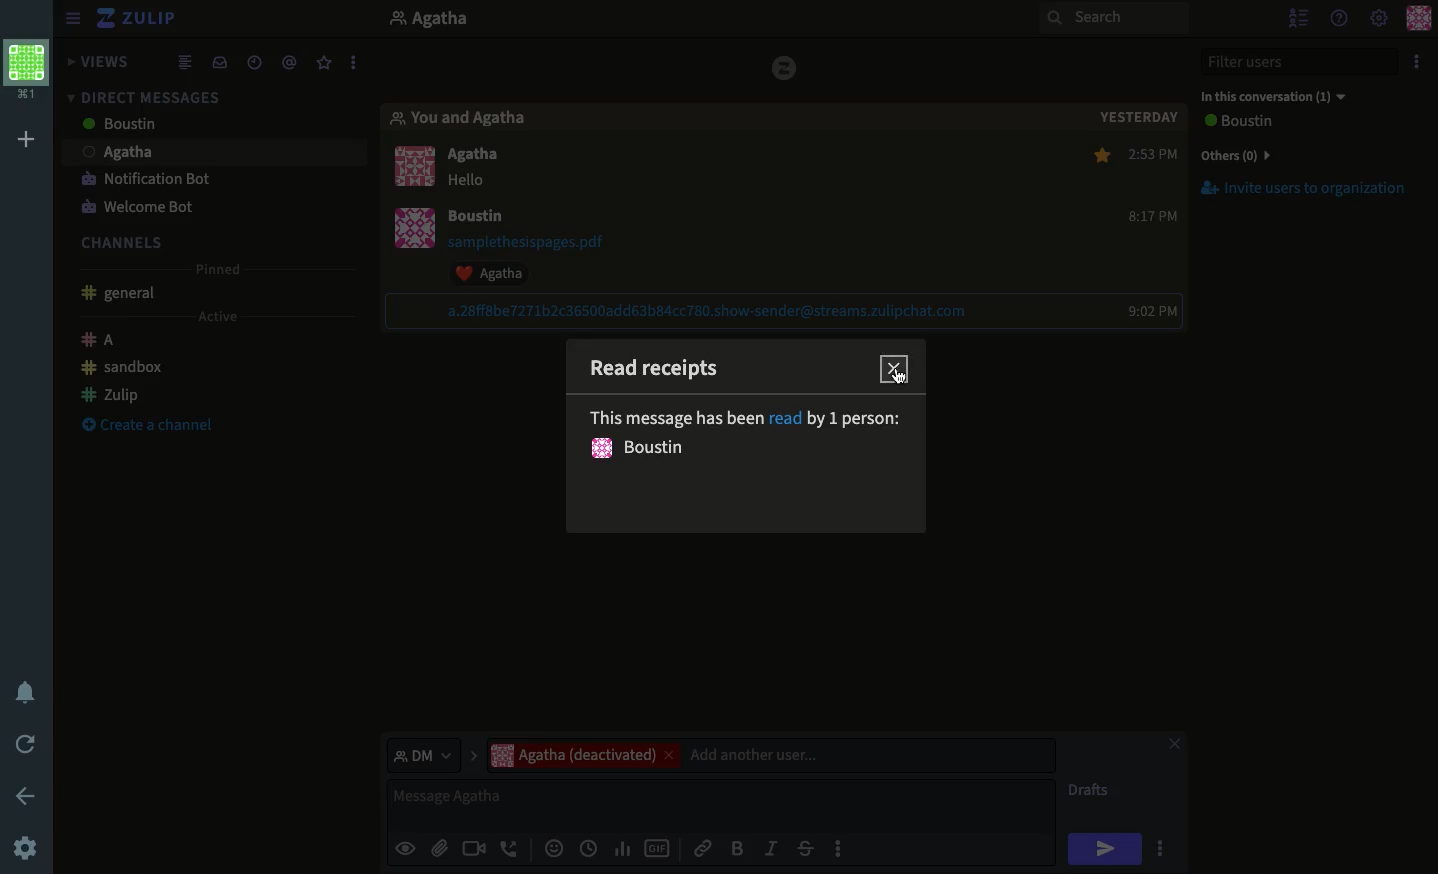 This screenshot has height=874, width=1438. Describe the element at coordinates (470, 181) in the screenshot. I see `message` at that location.